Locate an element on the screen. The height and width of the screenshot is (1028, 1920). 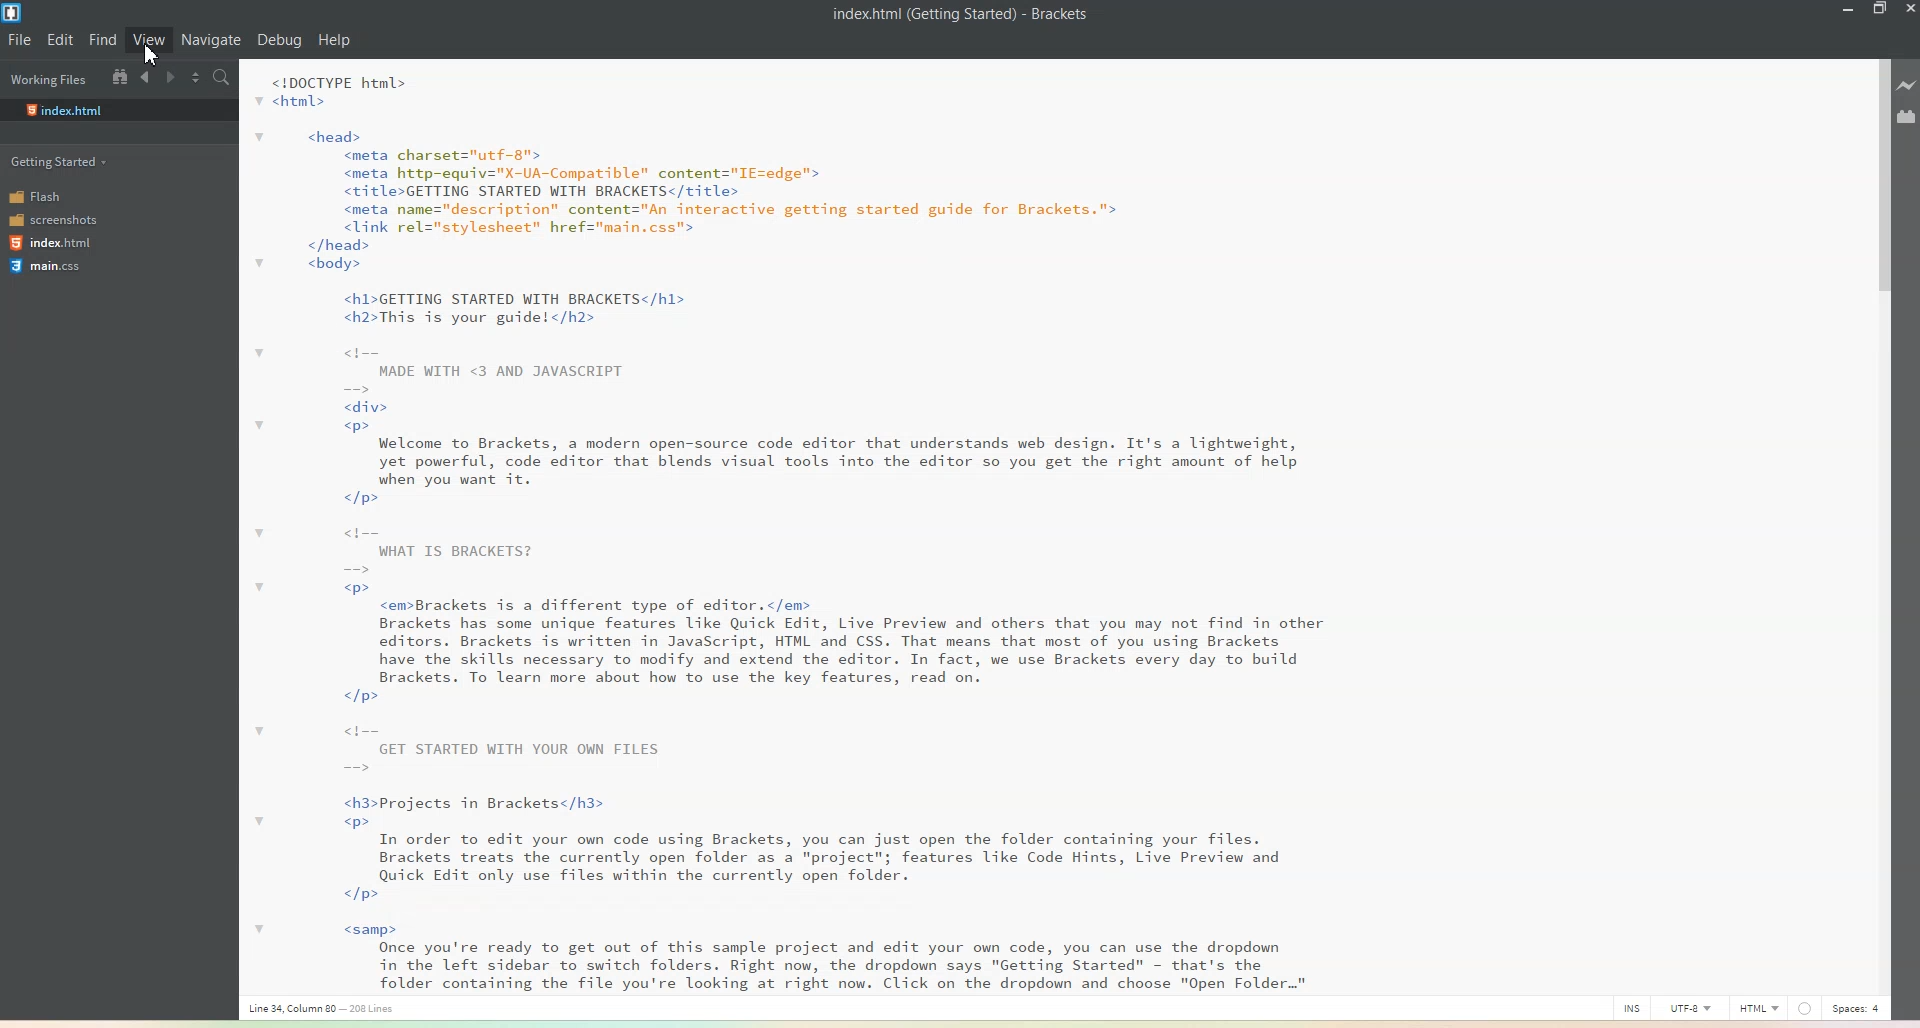
index.html is located at coordinates (56, 244).